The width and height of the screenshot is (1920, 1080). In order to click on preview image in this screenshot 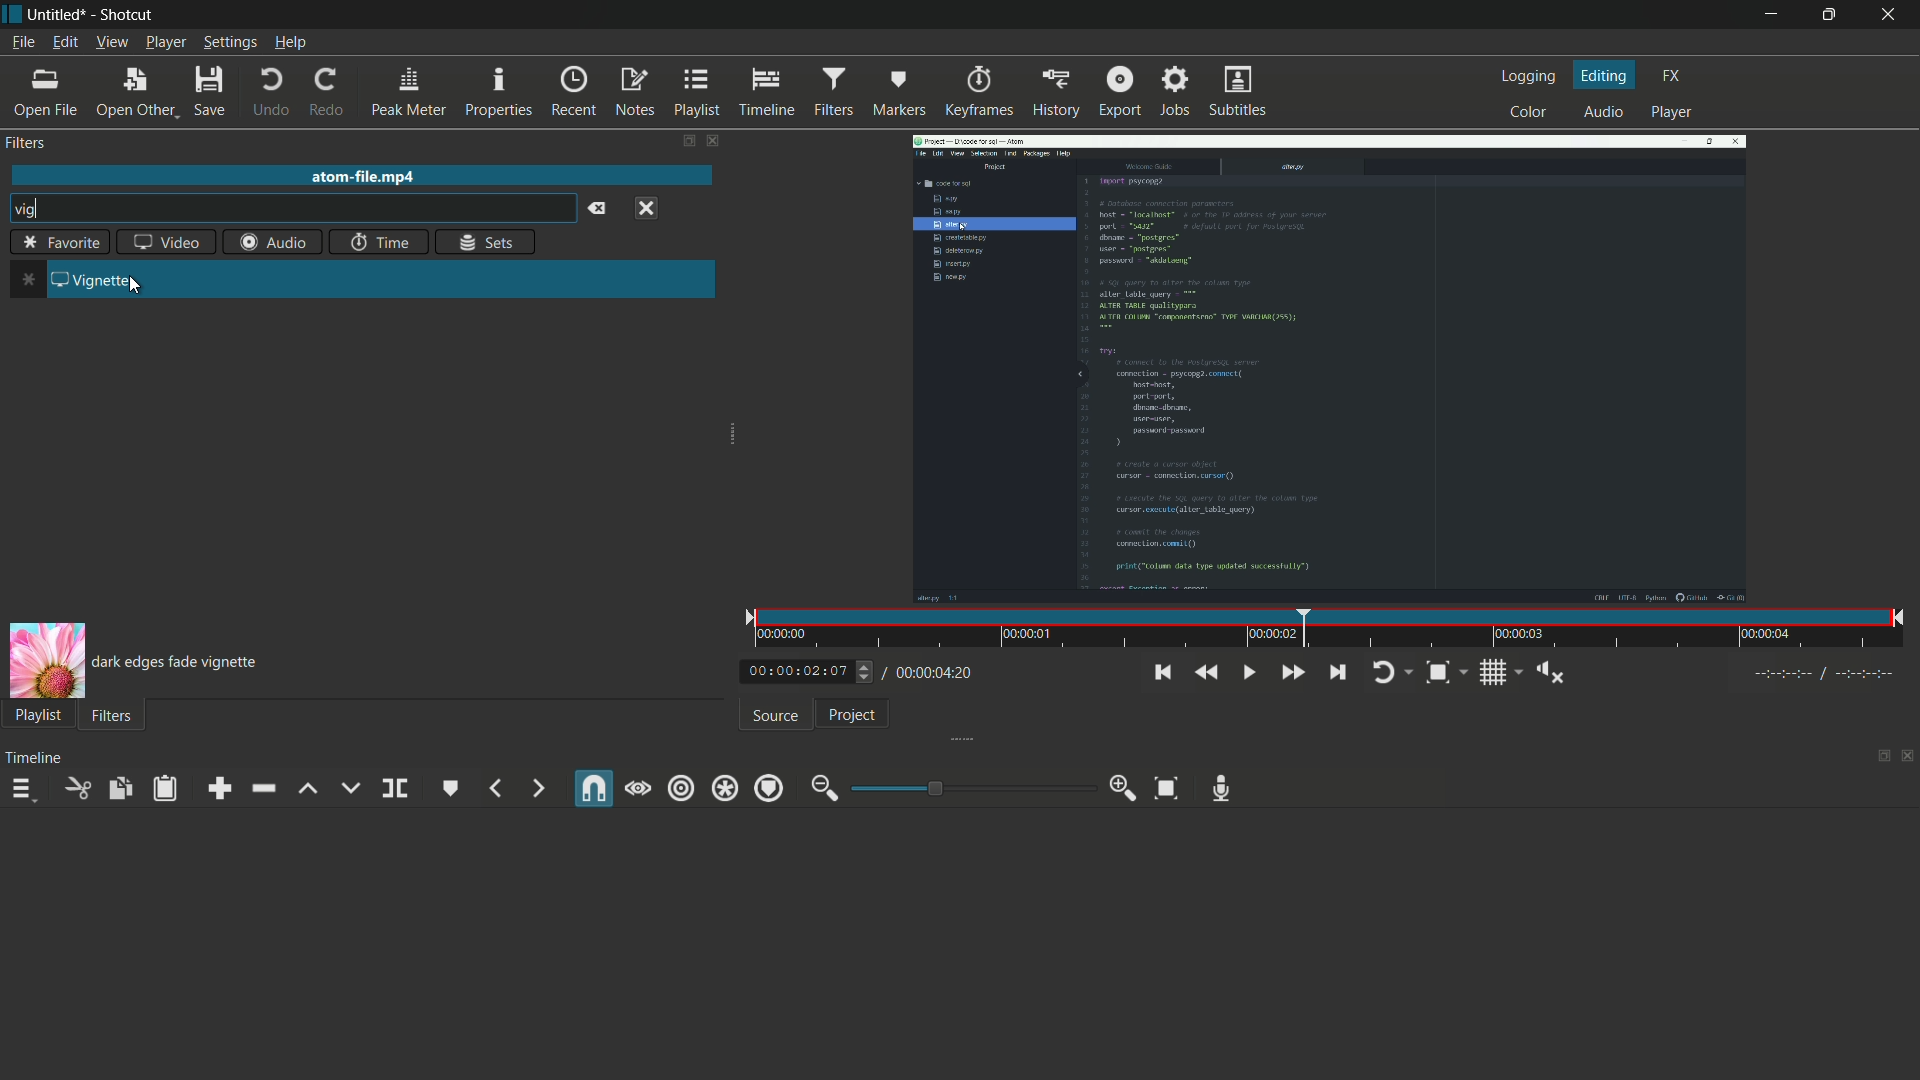, I will do `click(46, 660)`.